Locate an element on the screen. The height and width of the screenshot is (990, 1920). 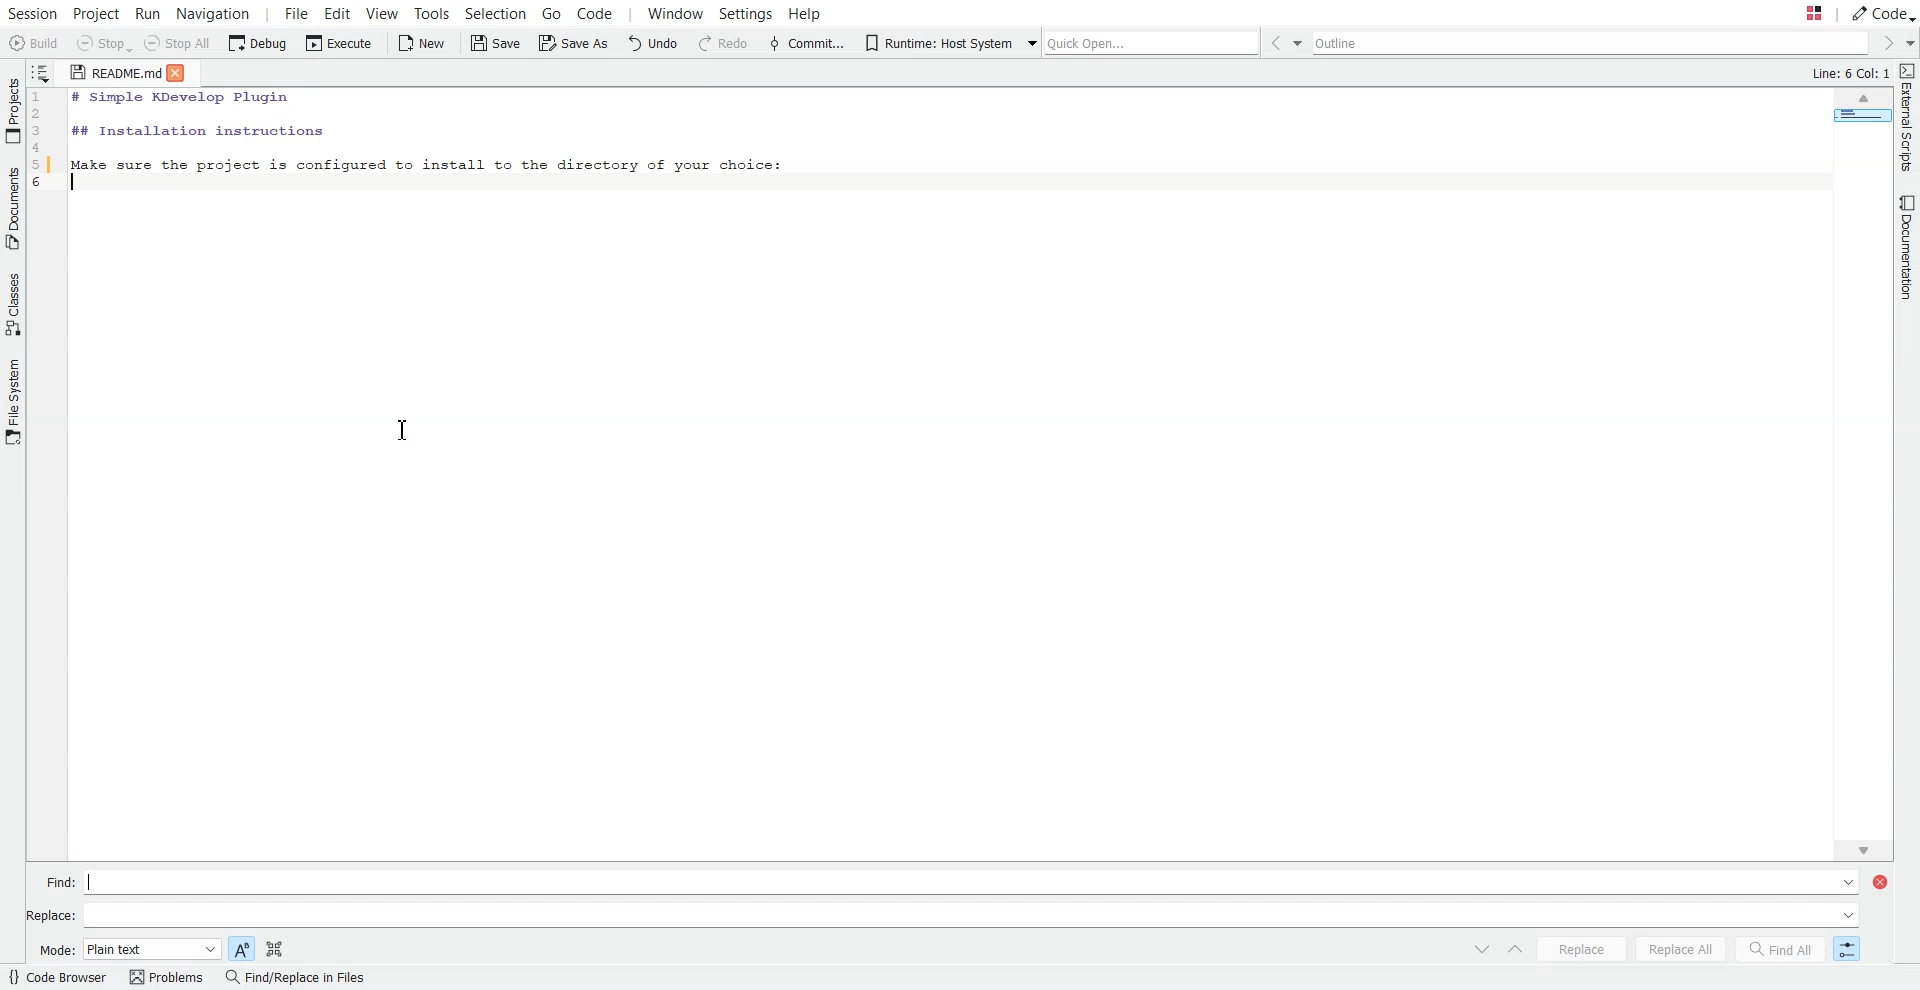
Find is located at coordinates (950, 881).